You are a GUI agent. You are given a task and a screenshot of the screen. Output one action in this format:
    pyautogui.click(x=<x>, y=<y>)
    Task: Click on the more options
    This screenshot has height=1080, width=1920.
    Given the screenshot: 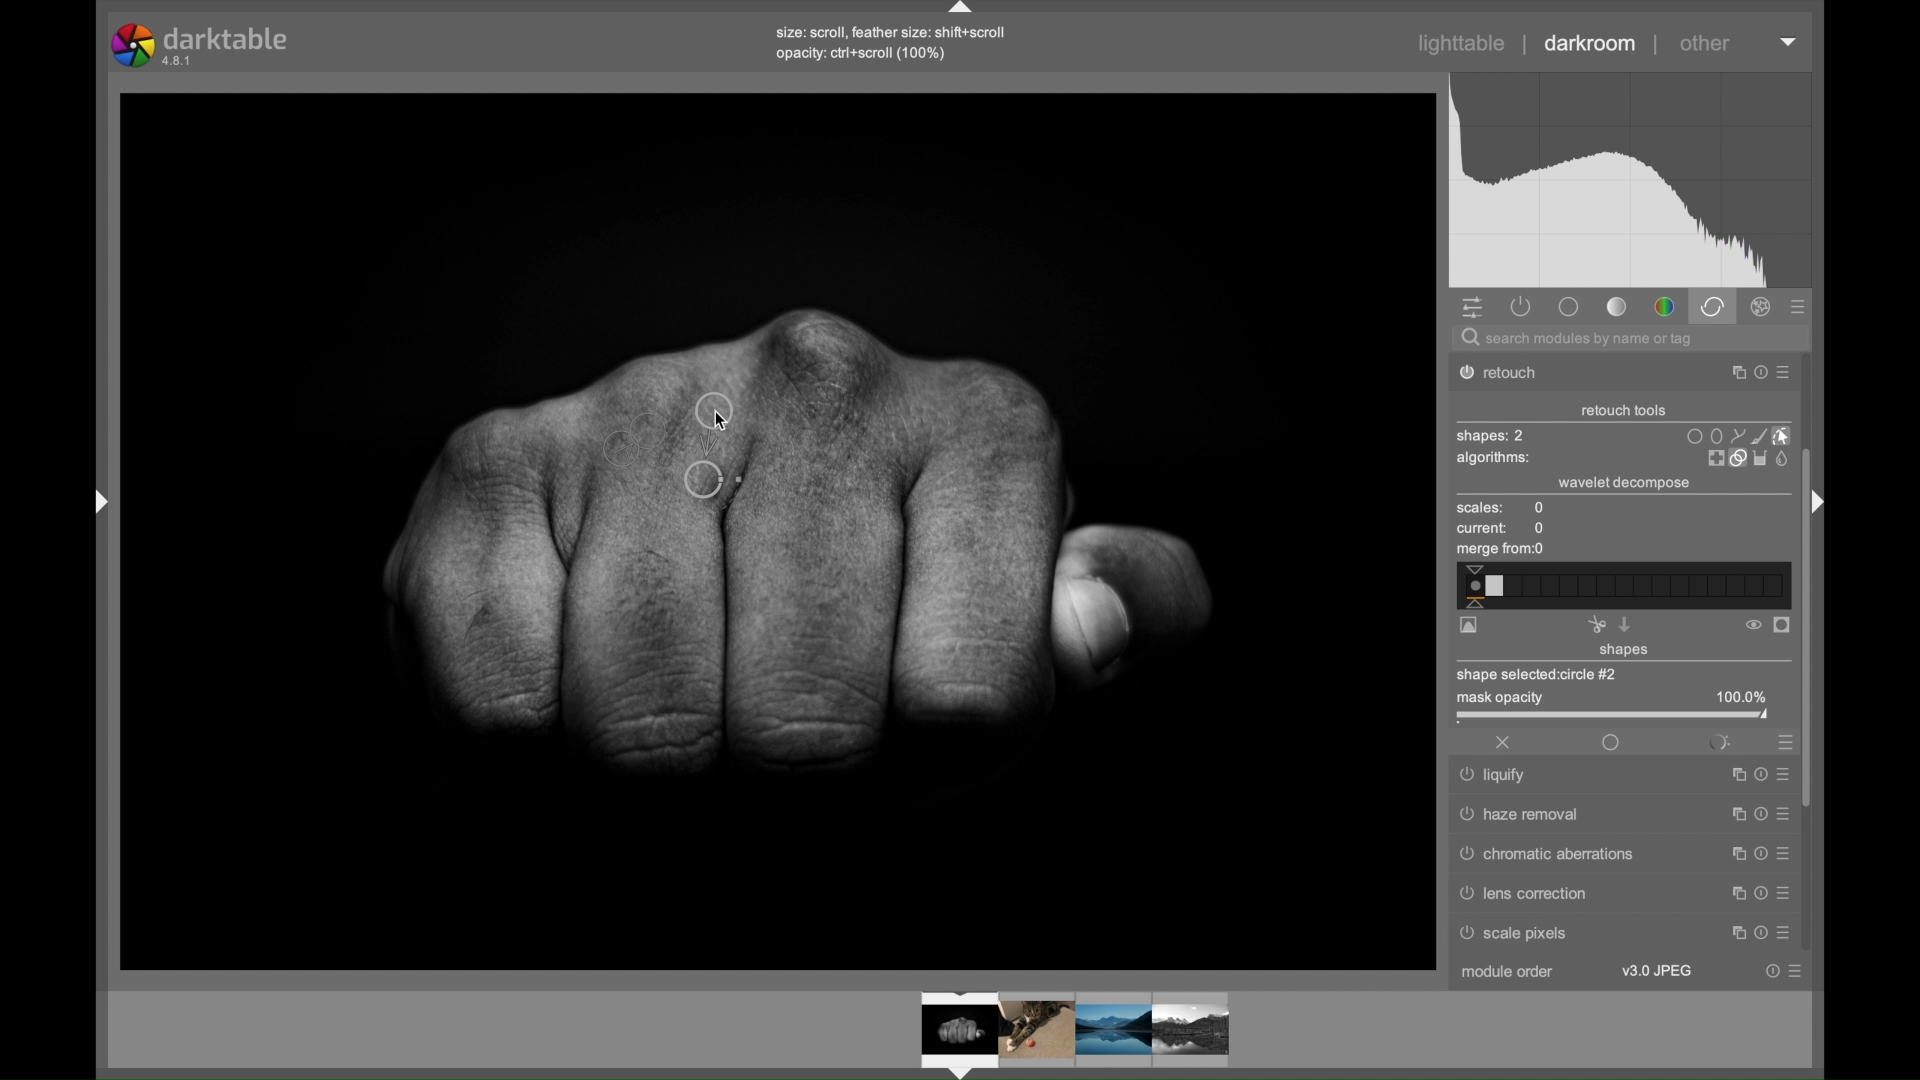 What is the action you would take?
    pyautogui.click(x=1783, y=852)
    